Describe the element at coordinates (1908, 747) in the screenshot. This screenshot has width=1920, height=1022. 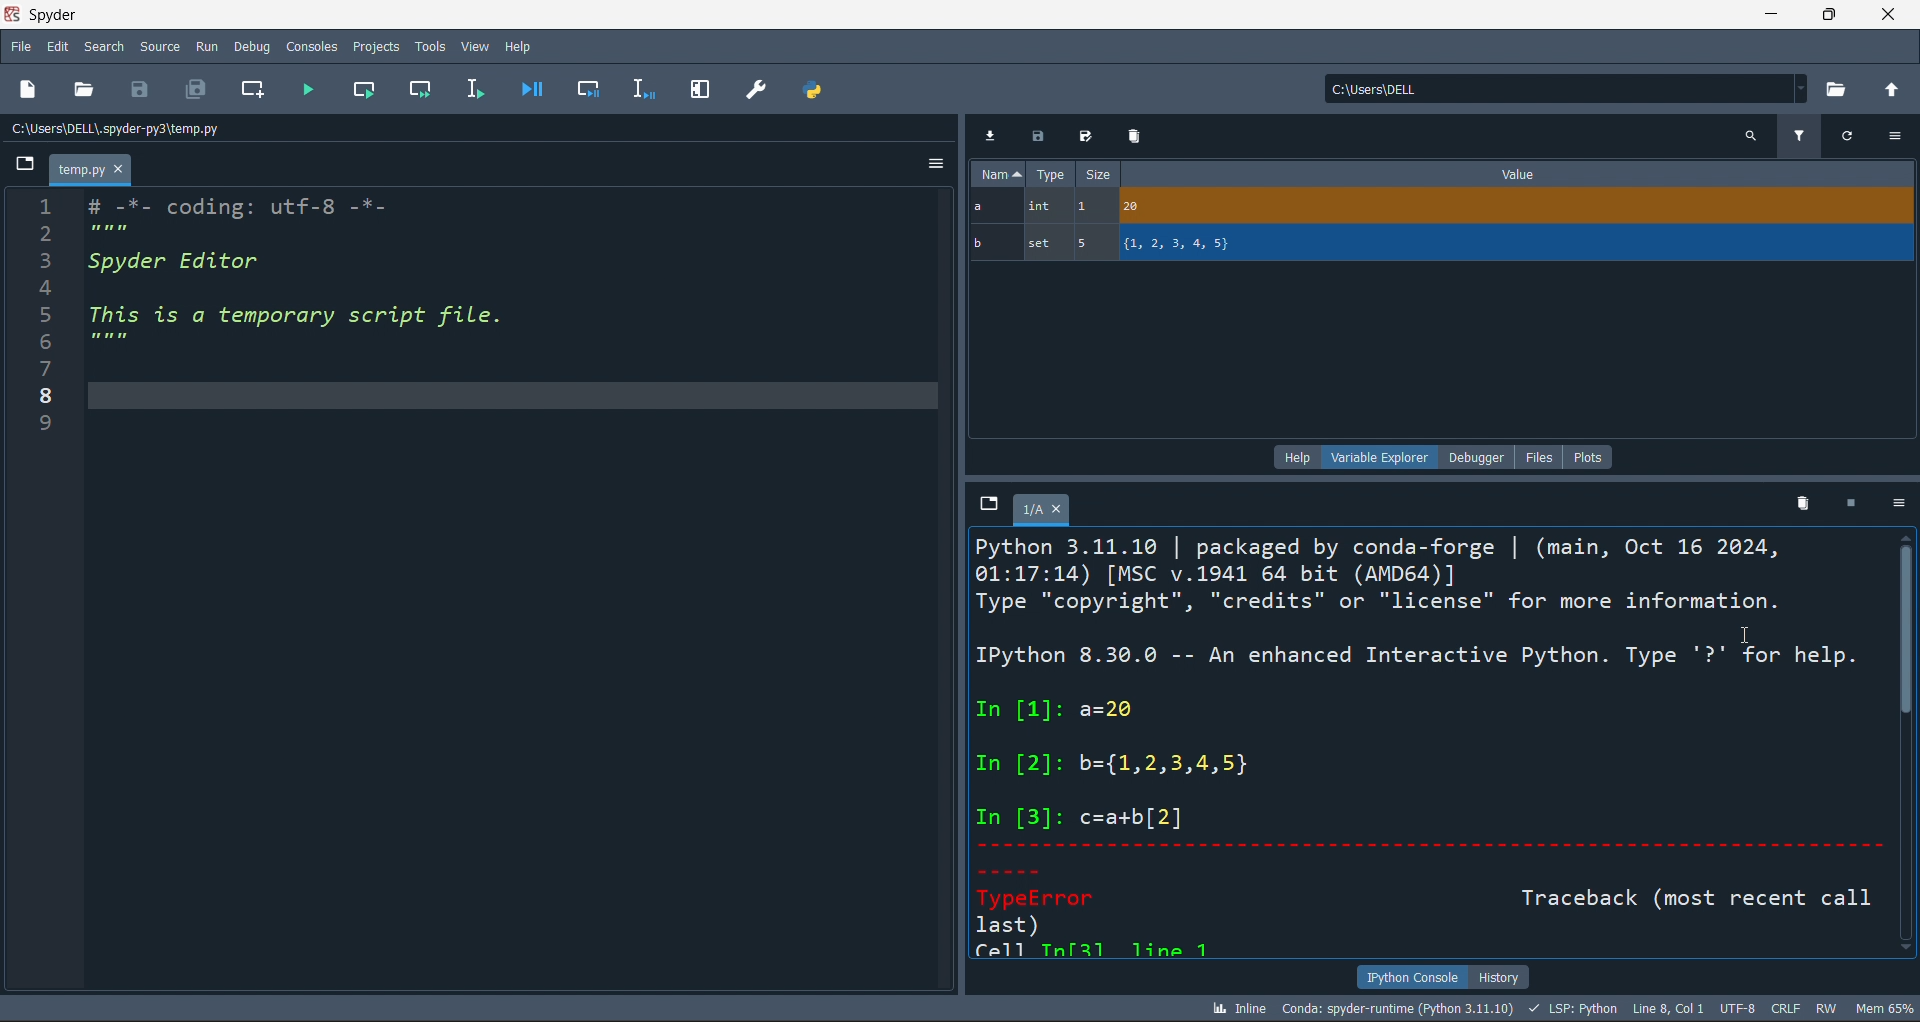
I see `scroll bar` at that location.